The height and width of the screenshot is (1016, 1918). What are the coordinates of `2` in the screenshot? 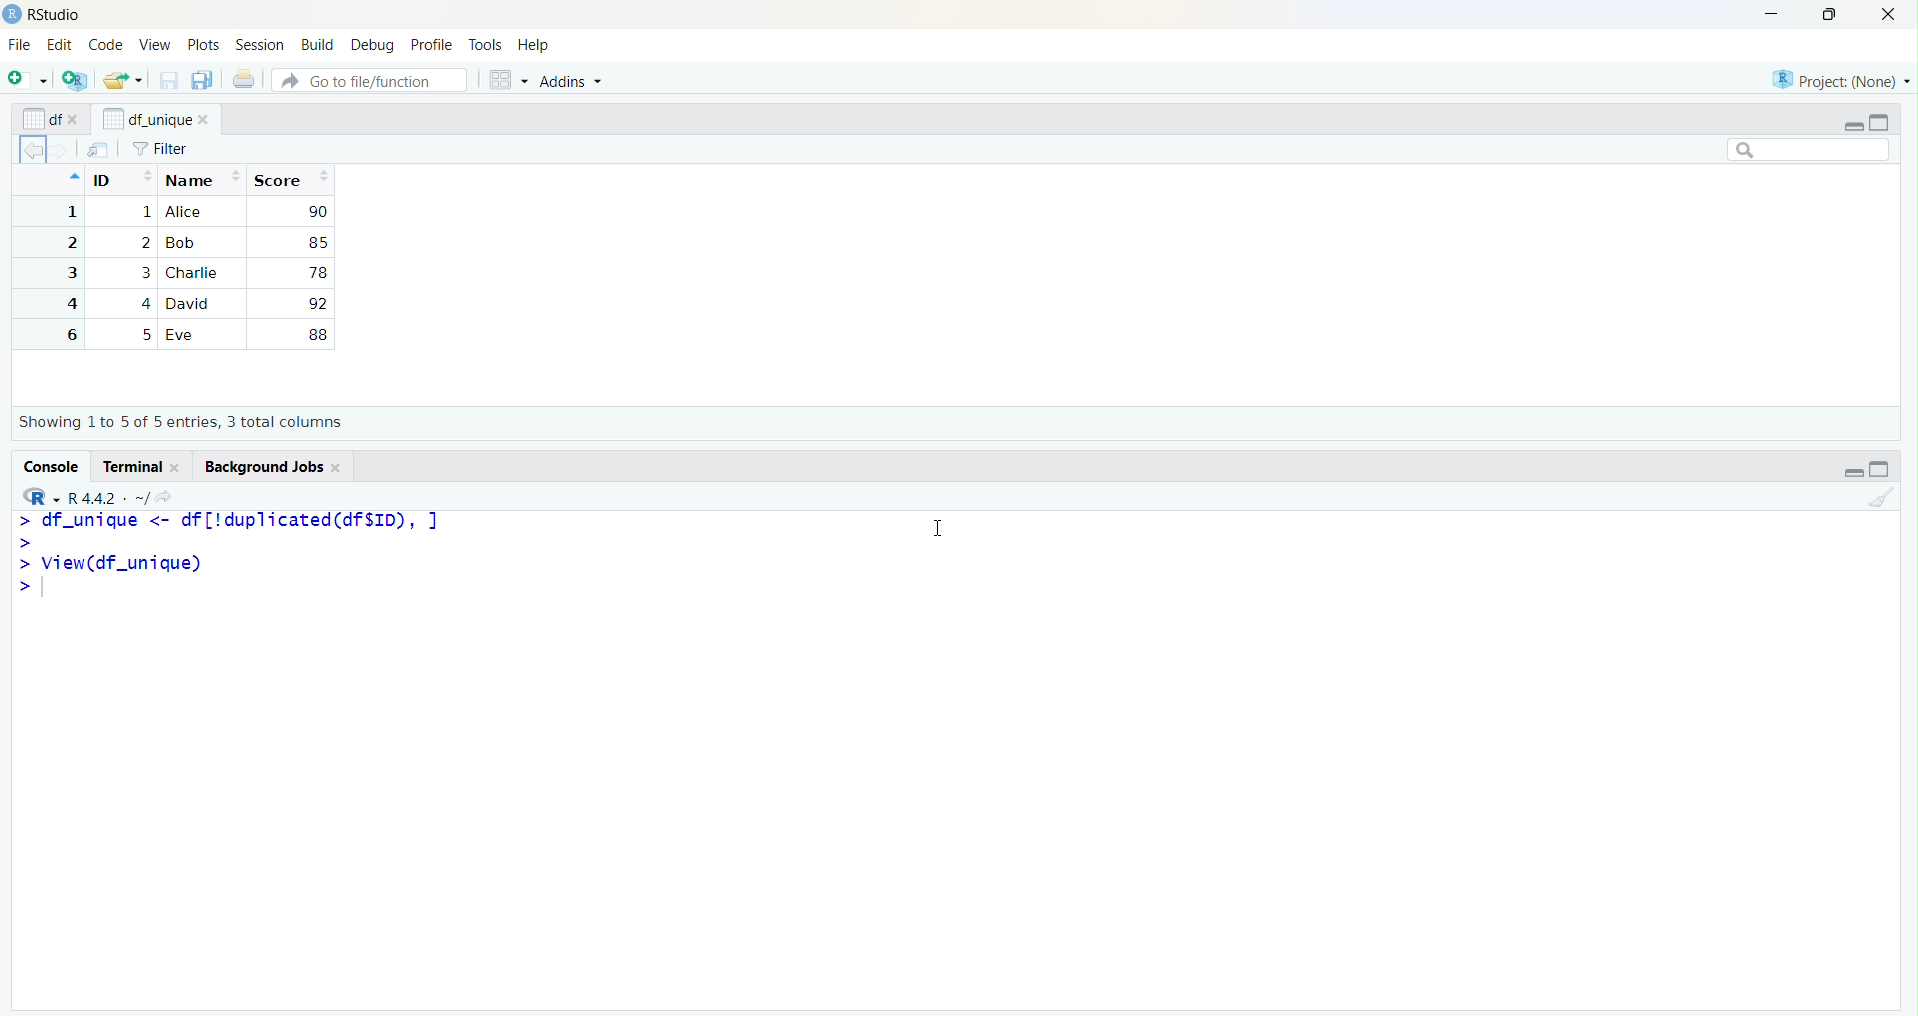 It's located at (69, 243).